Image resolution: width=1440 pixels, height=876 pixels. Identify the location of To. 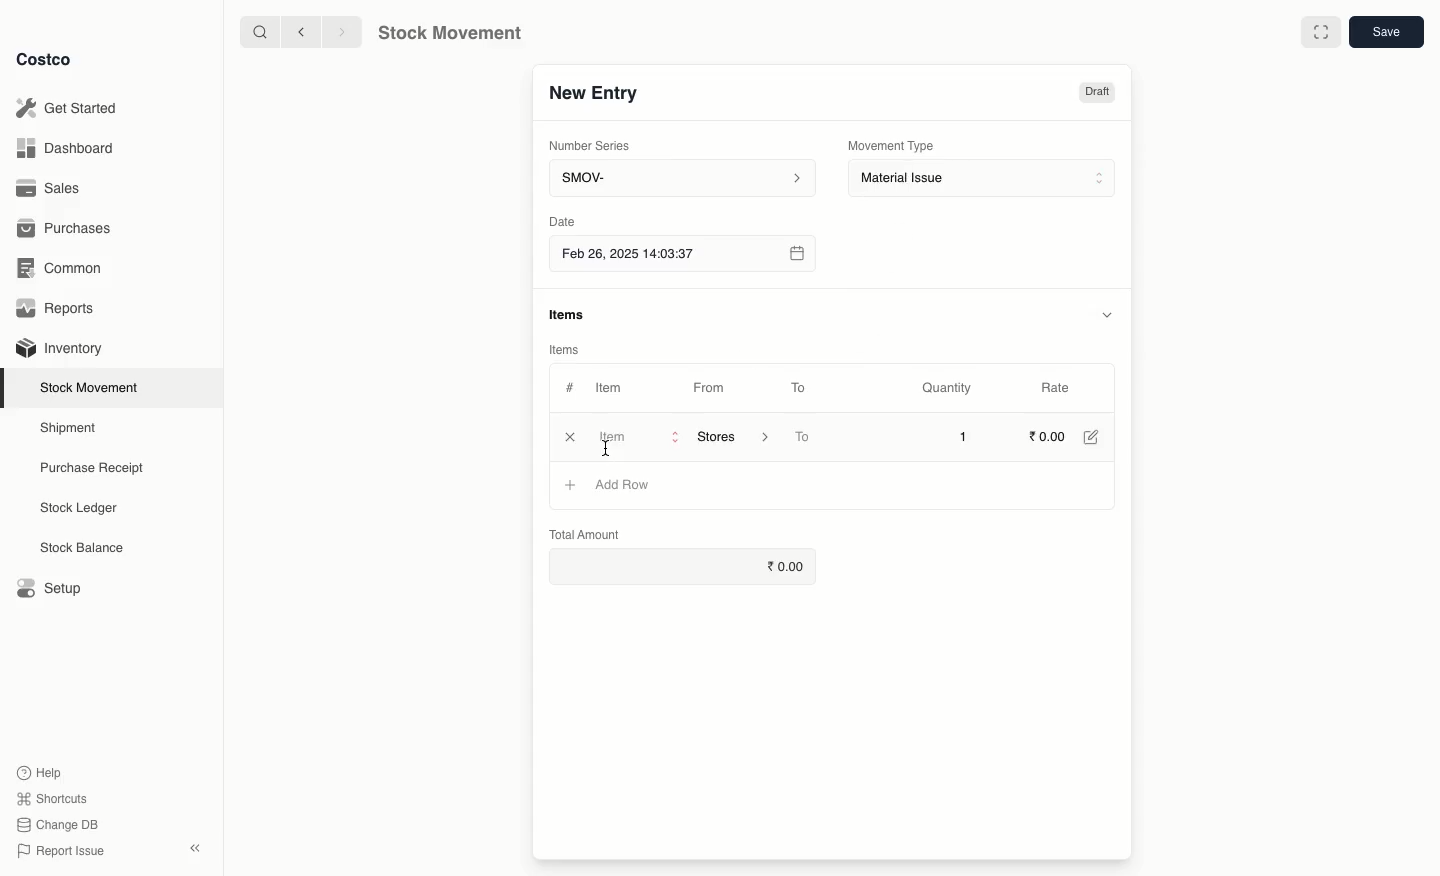
(799, 387).